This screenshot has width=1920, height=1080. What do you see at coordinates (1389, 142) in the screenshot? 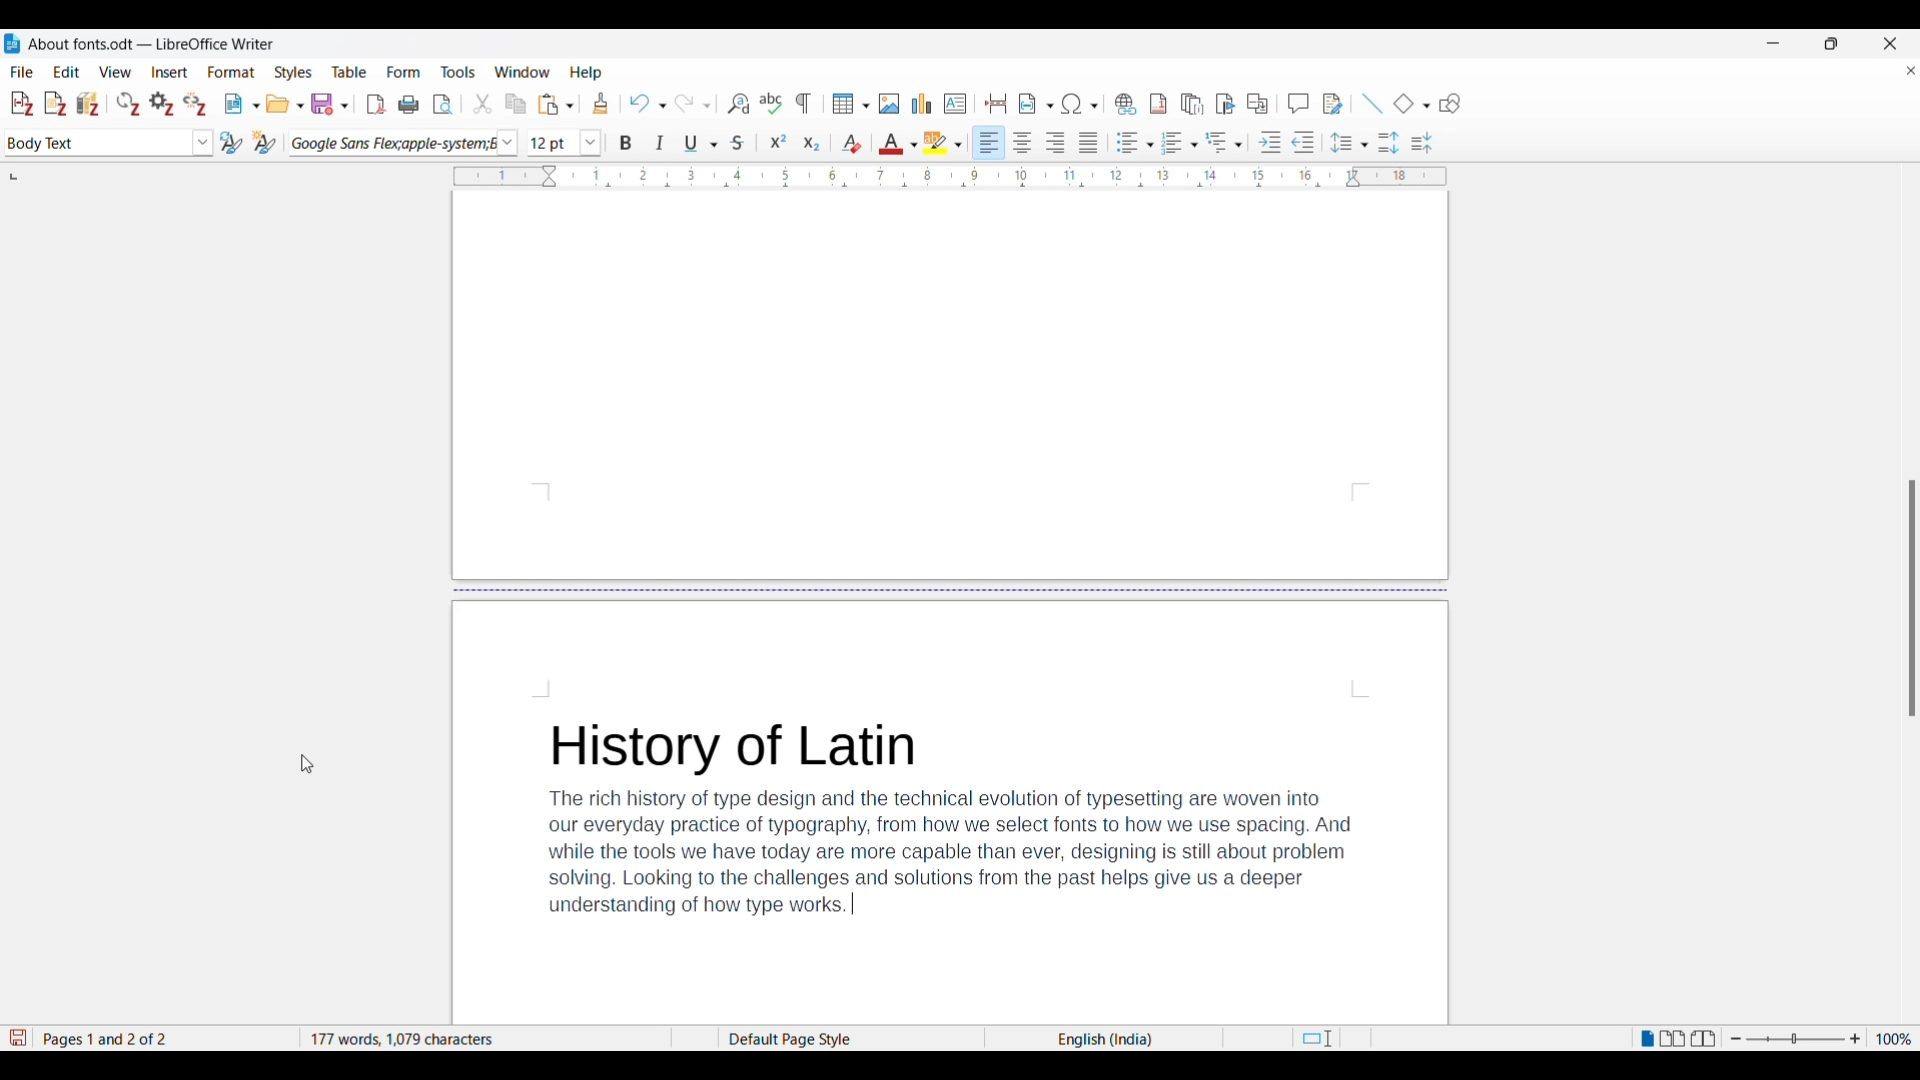
I see `Increase paragraph spacing` at bounding box center [1389, 142].